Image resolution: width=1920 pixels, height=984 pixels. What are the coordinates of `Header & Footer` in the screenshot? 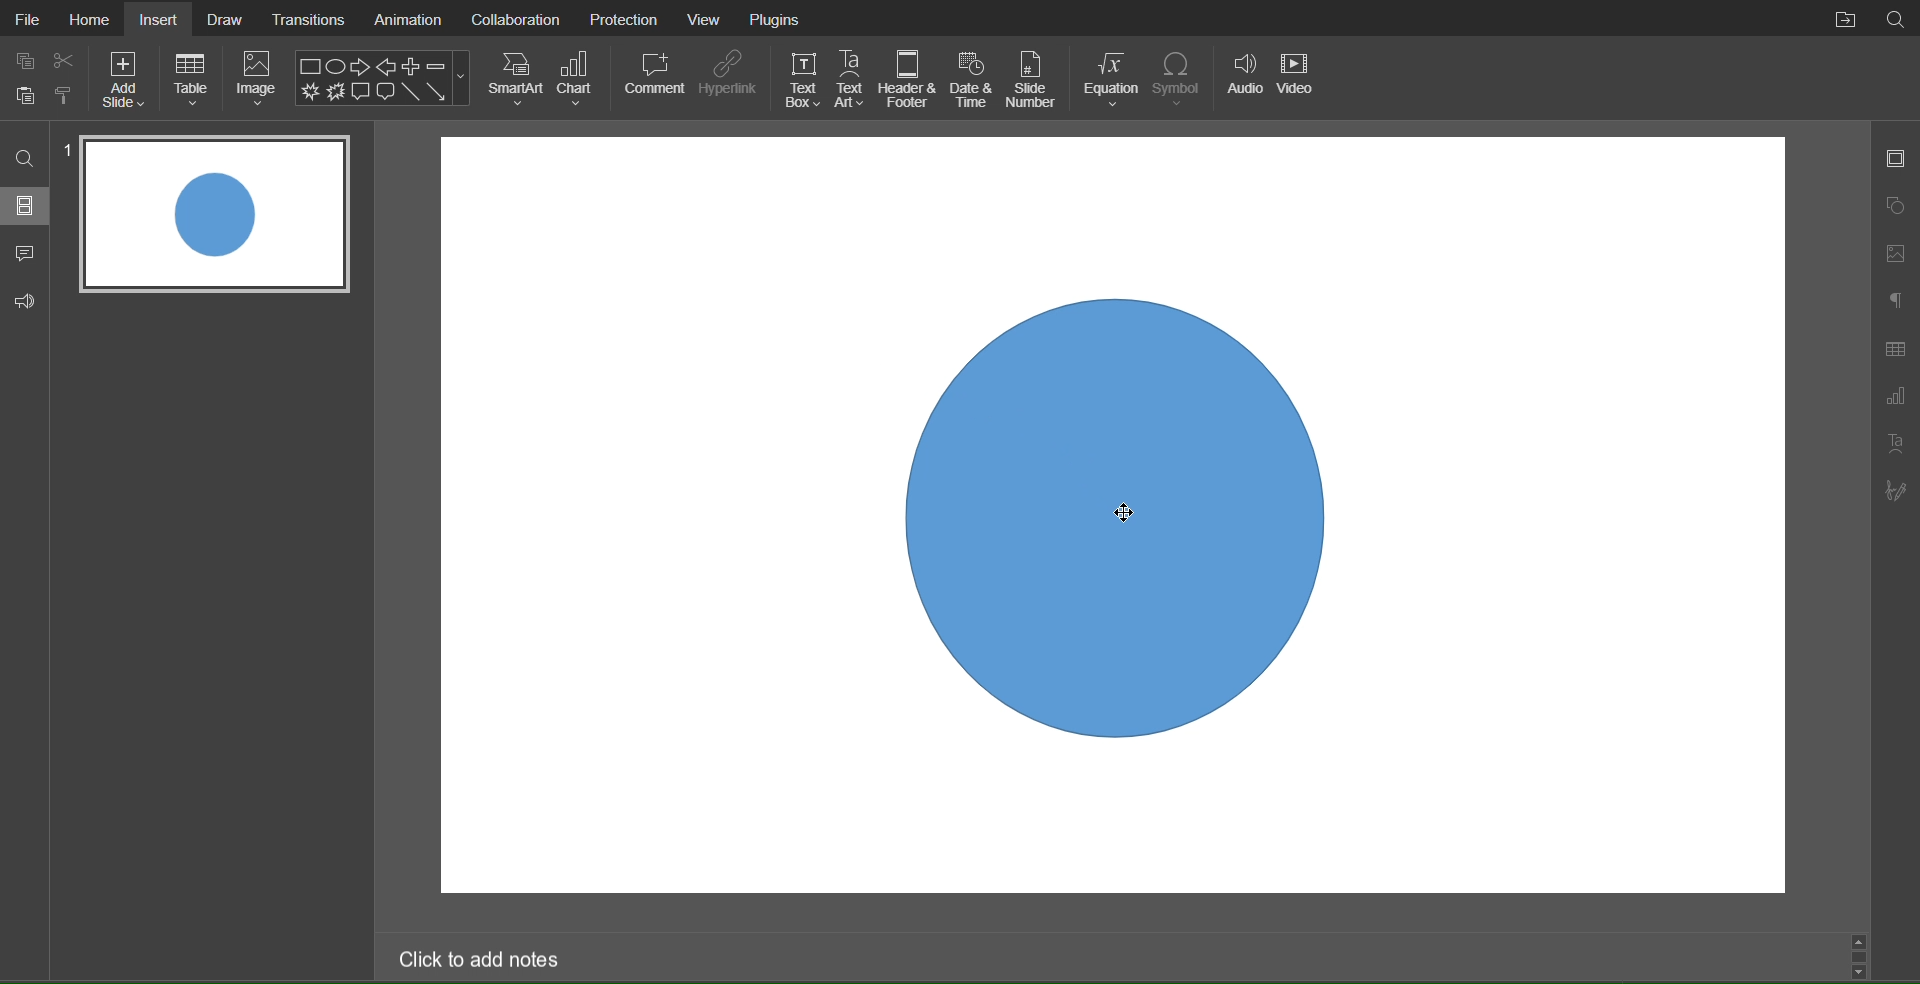 It's located at (910, 78).